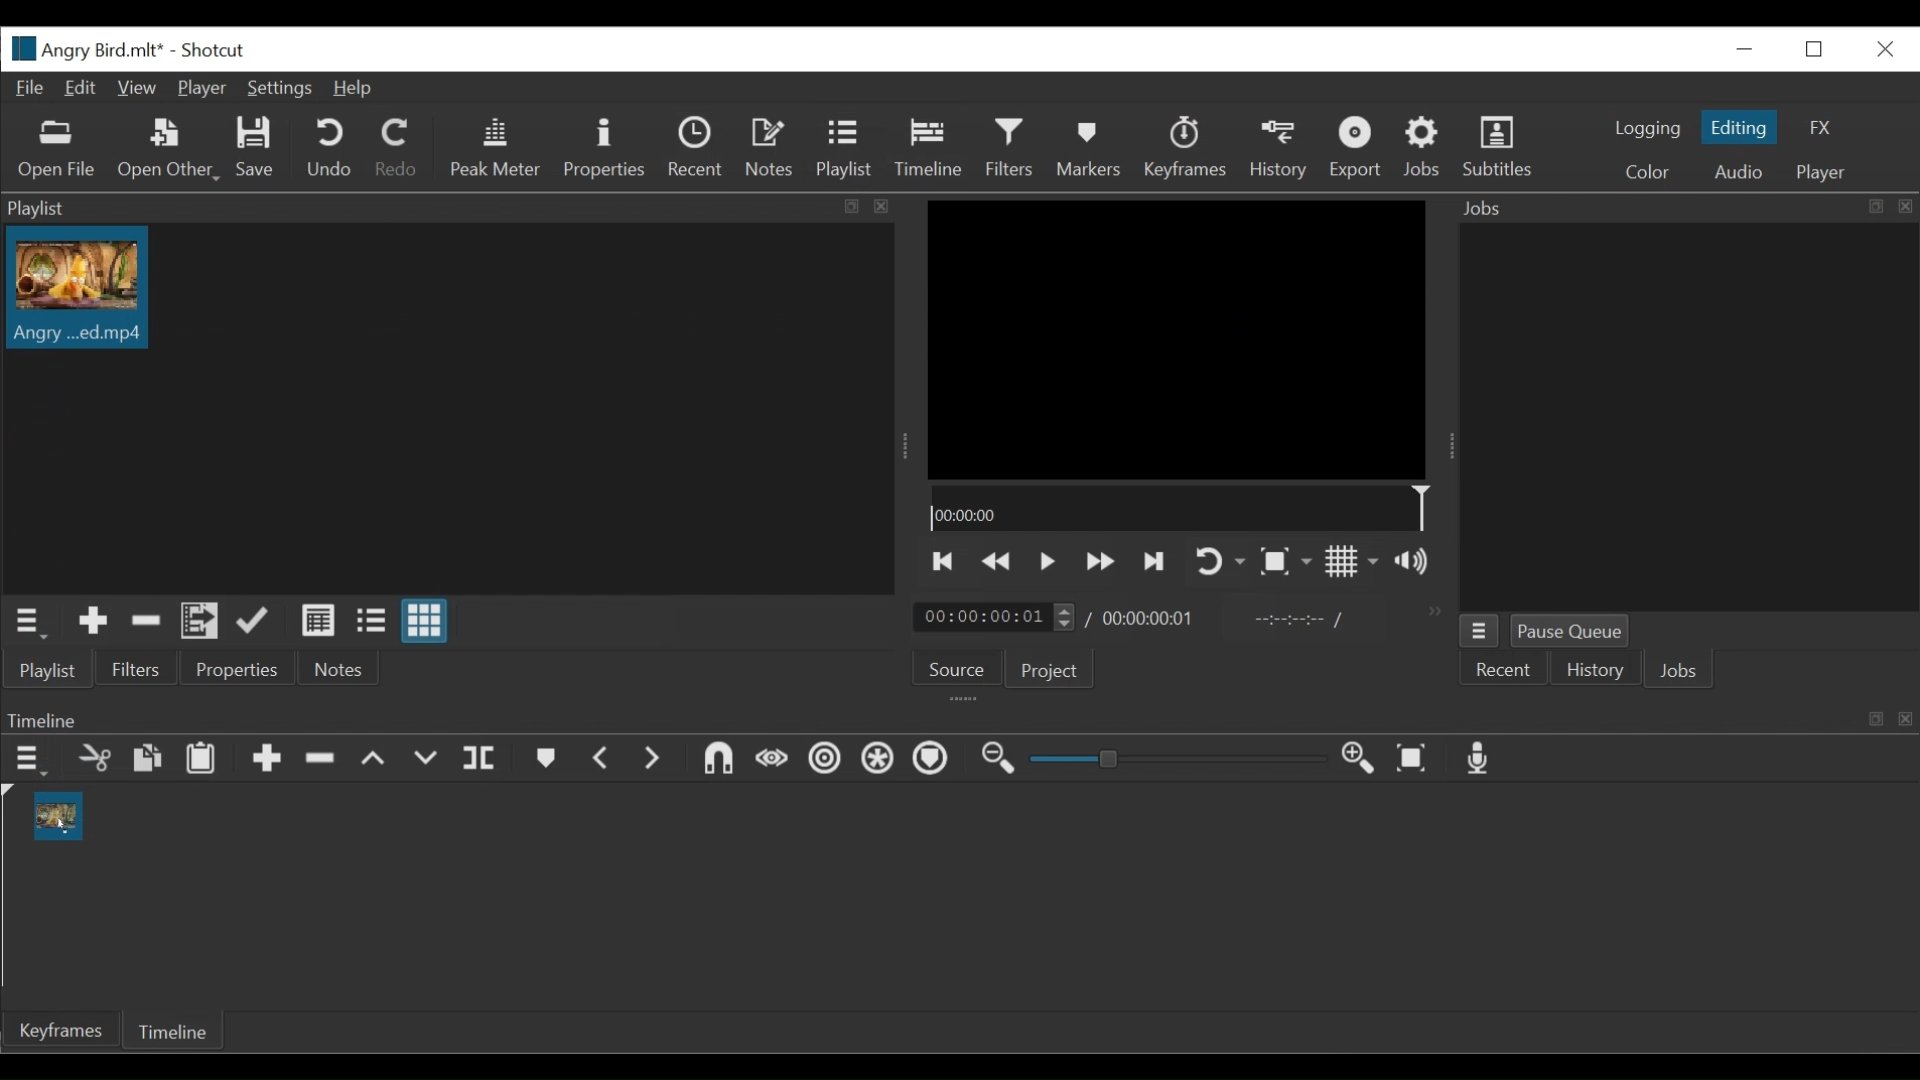  I want to click on View, so click(139, 88).